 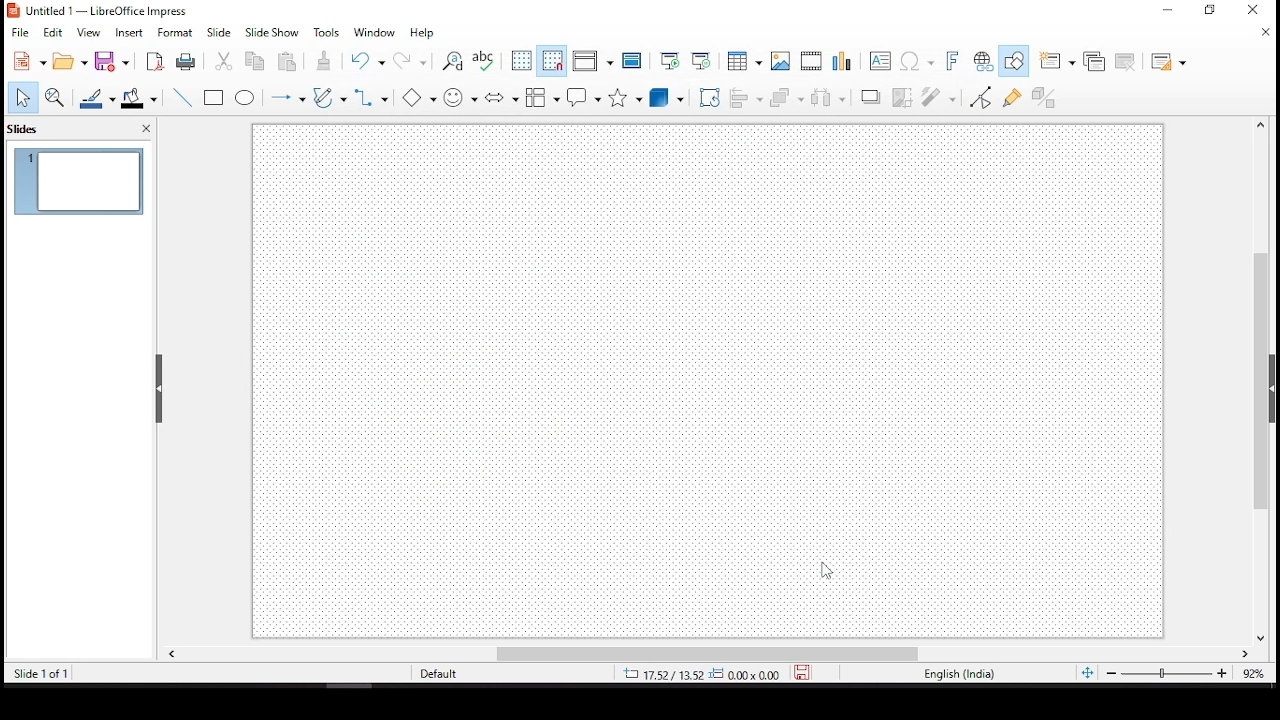 What do you see at coordinates (219, 32) in the screenshot?
I see `slide` at bounding box center [219, 32].